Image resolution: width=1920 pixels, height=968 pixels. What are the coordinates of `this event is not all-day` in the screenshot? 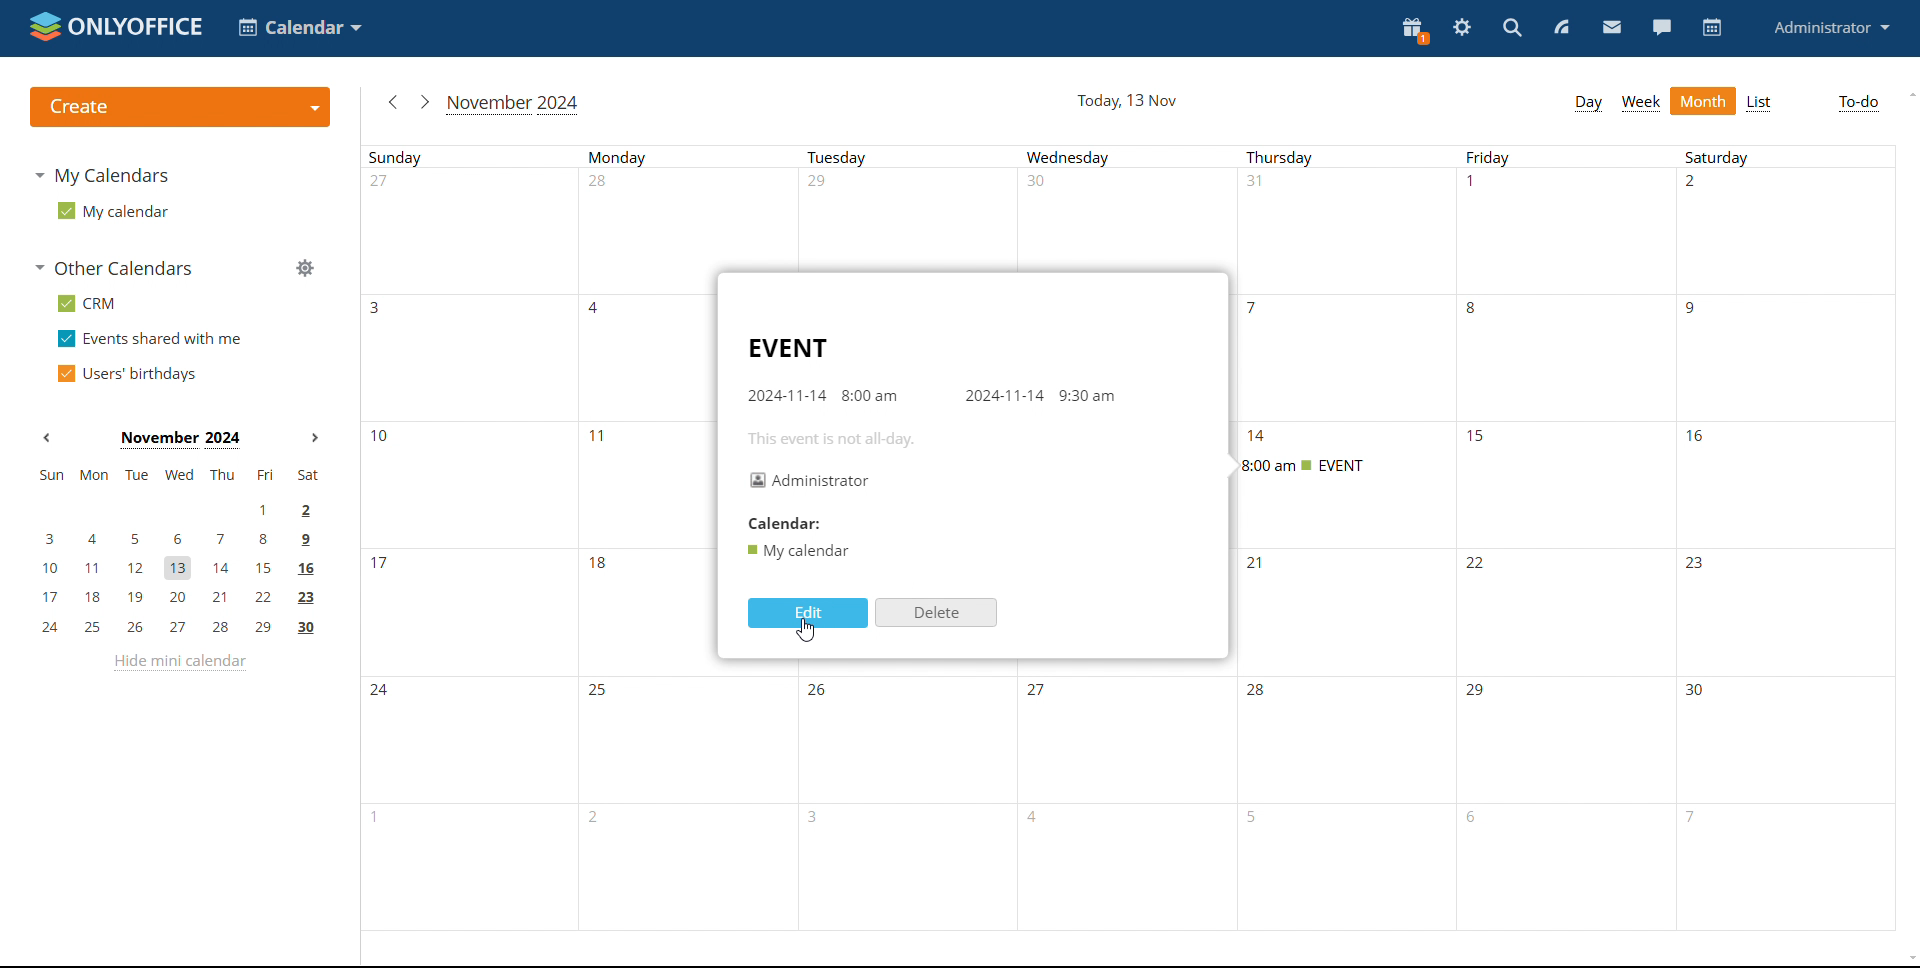 It's located at (834, 439).